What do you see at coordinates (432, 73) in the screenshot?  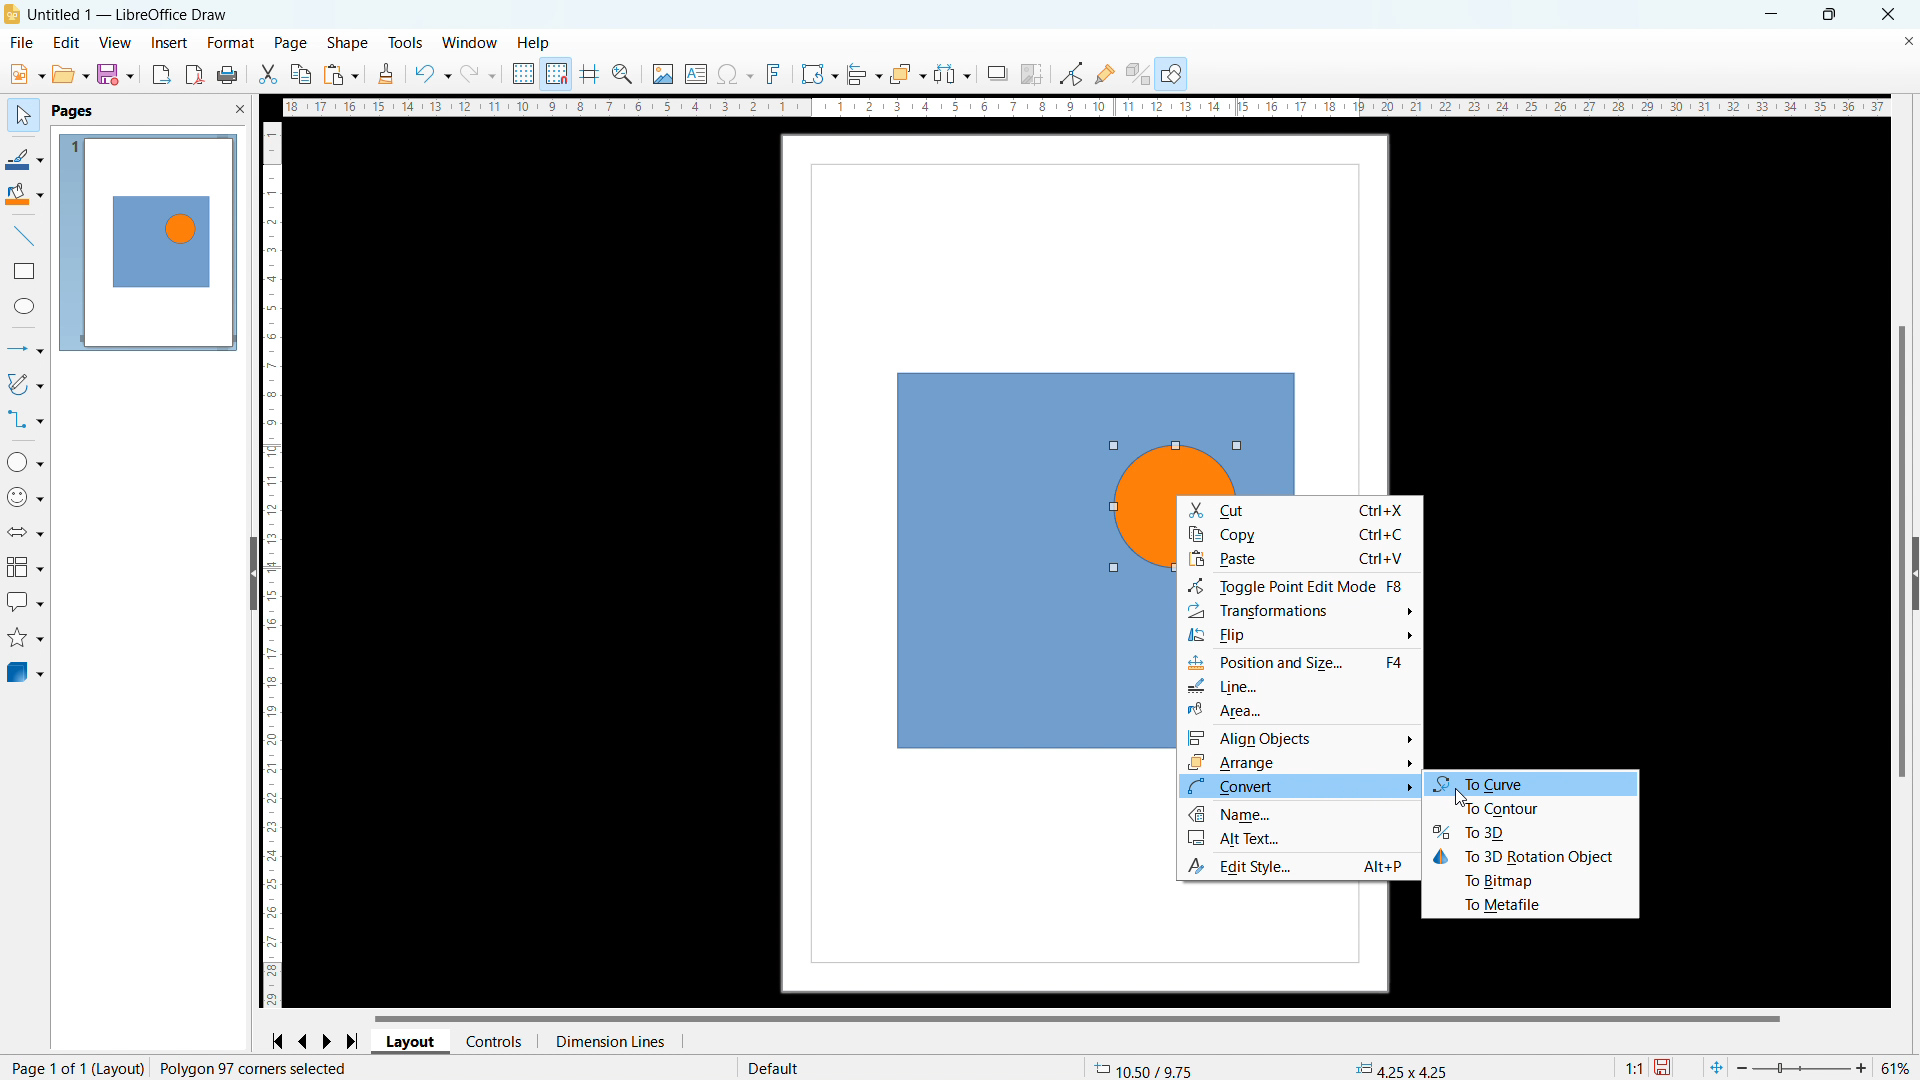 I see `undo` at bounding box center [432, 73].